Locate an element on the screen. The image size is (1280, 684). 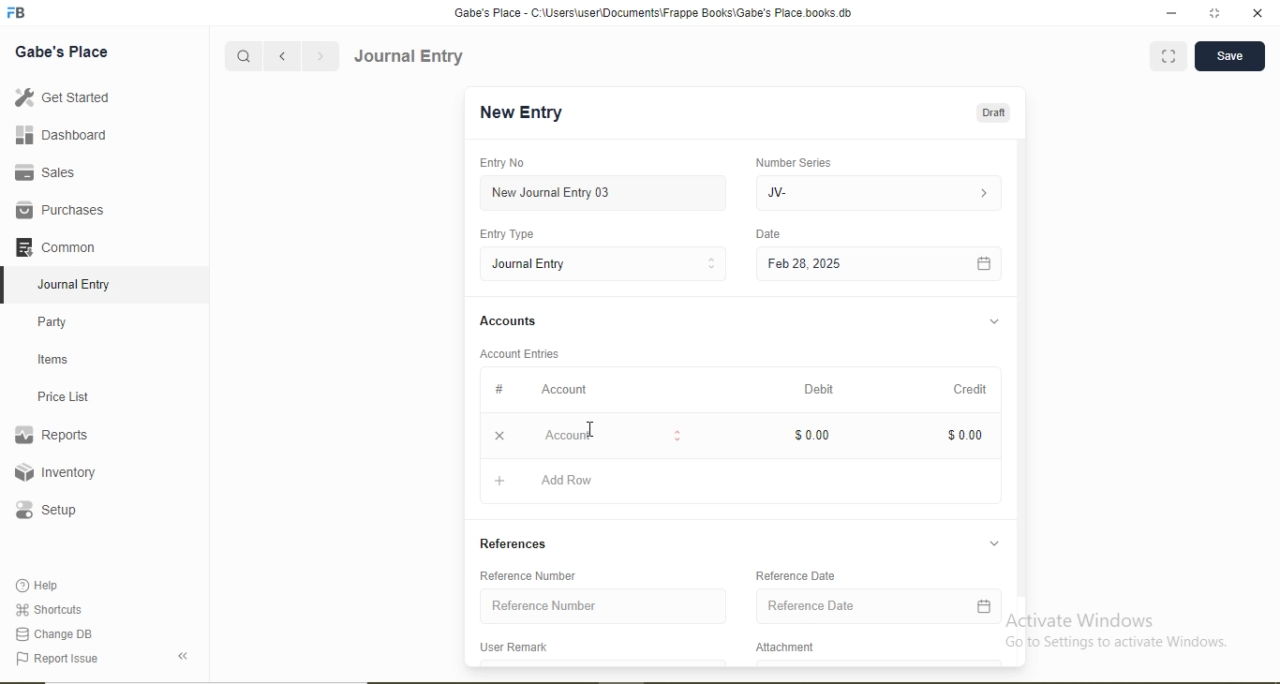
Calendar is located at coordinates (984, 265).